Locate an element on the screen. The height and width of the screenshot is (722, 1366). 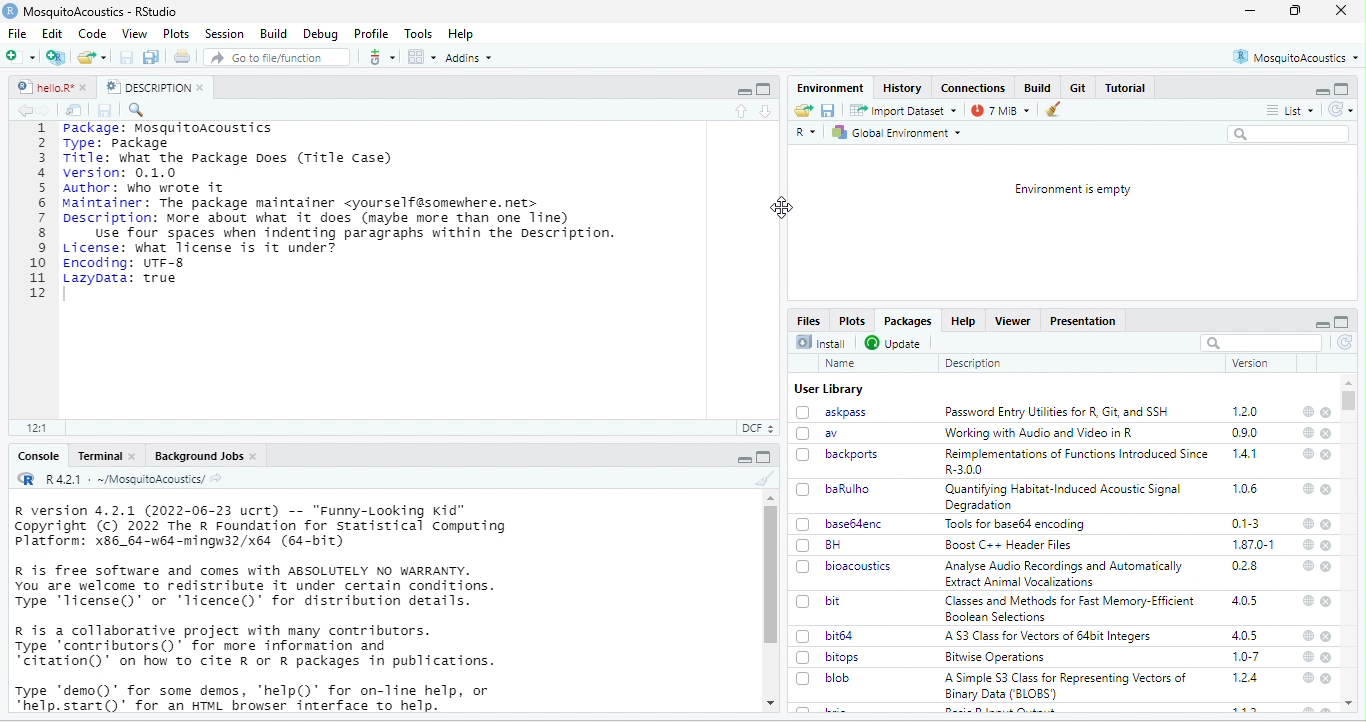
base64enc is located at coordinates (840, 524).